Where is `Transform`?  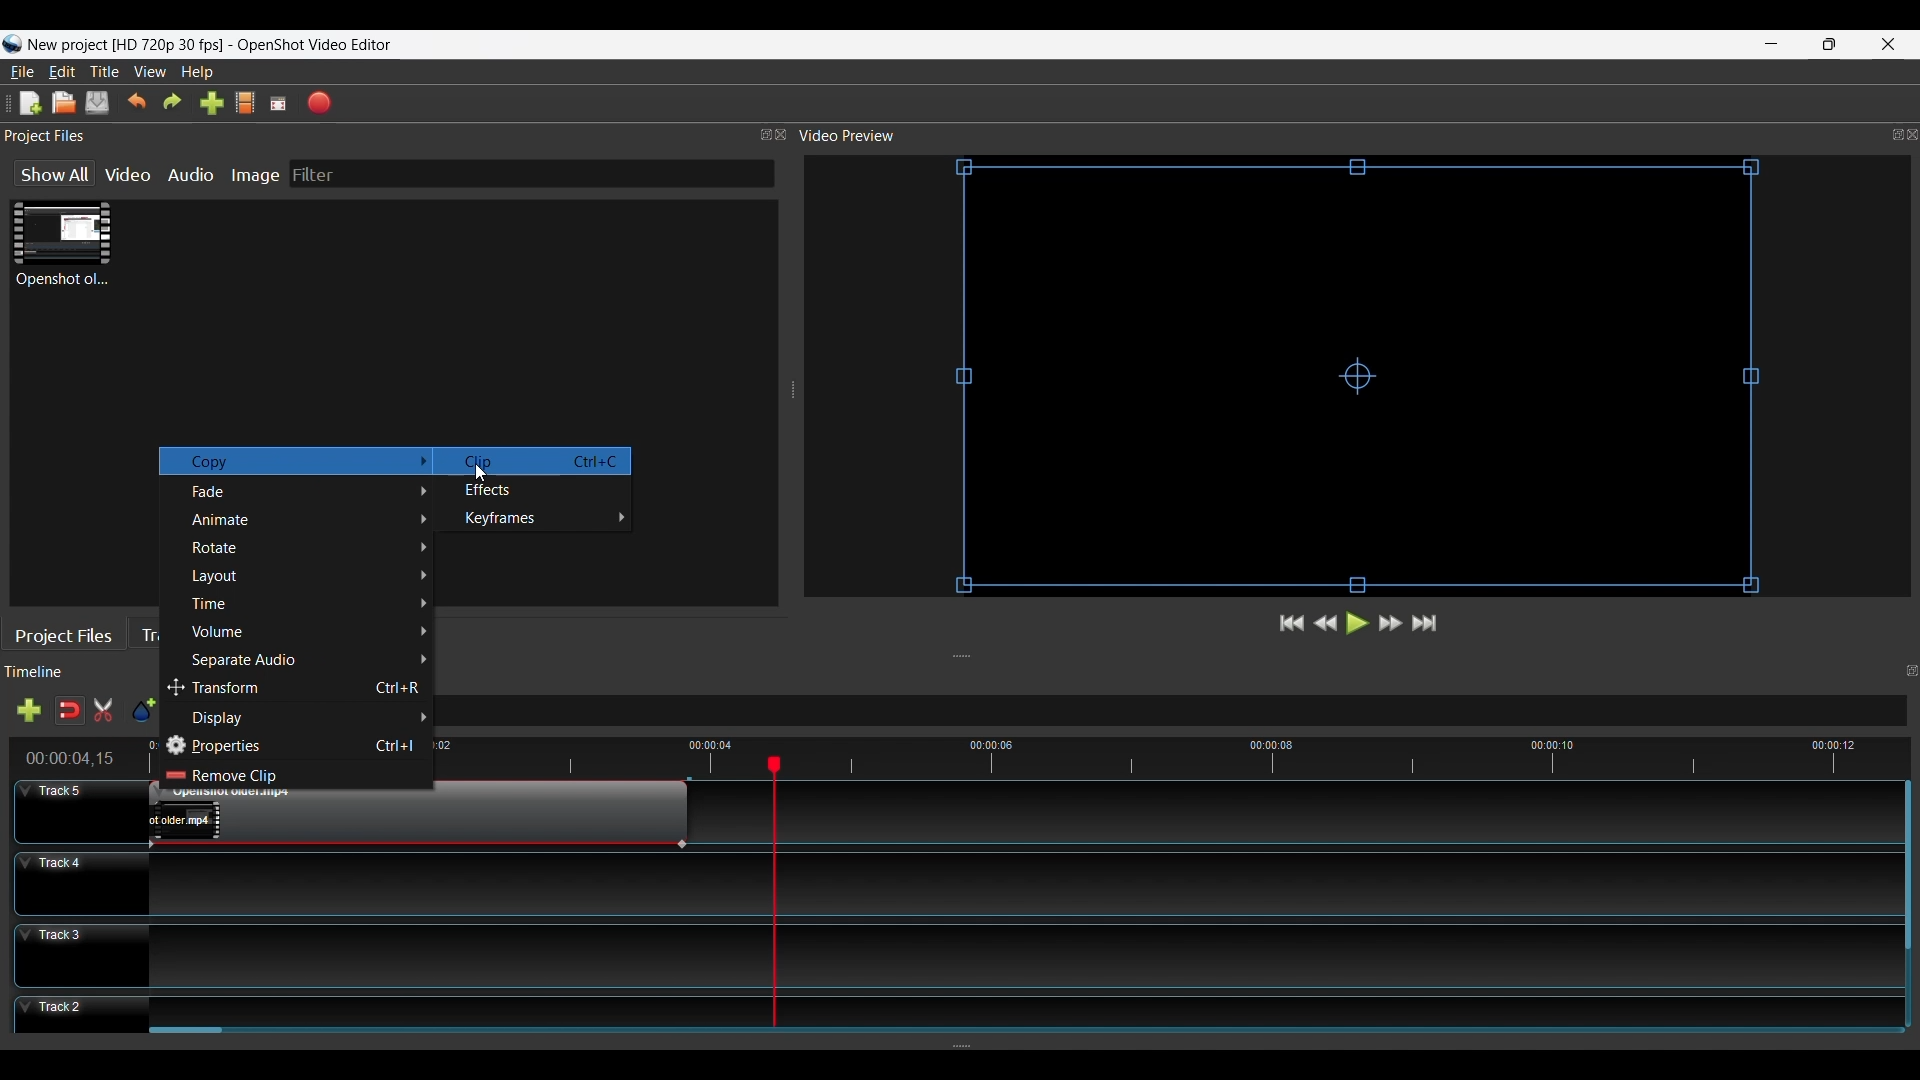 Transform is located at coordinates (299, 687).